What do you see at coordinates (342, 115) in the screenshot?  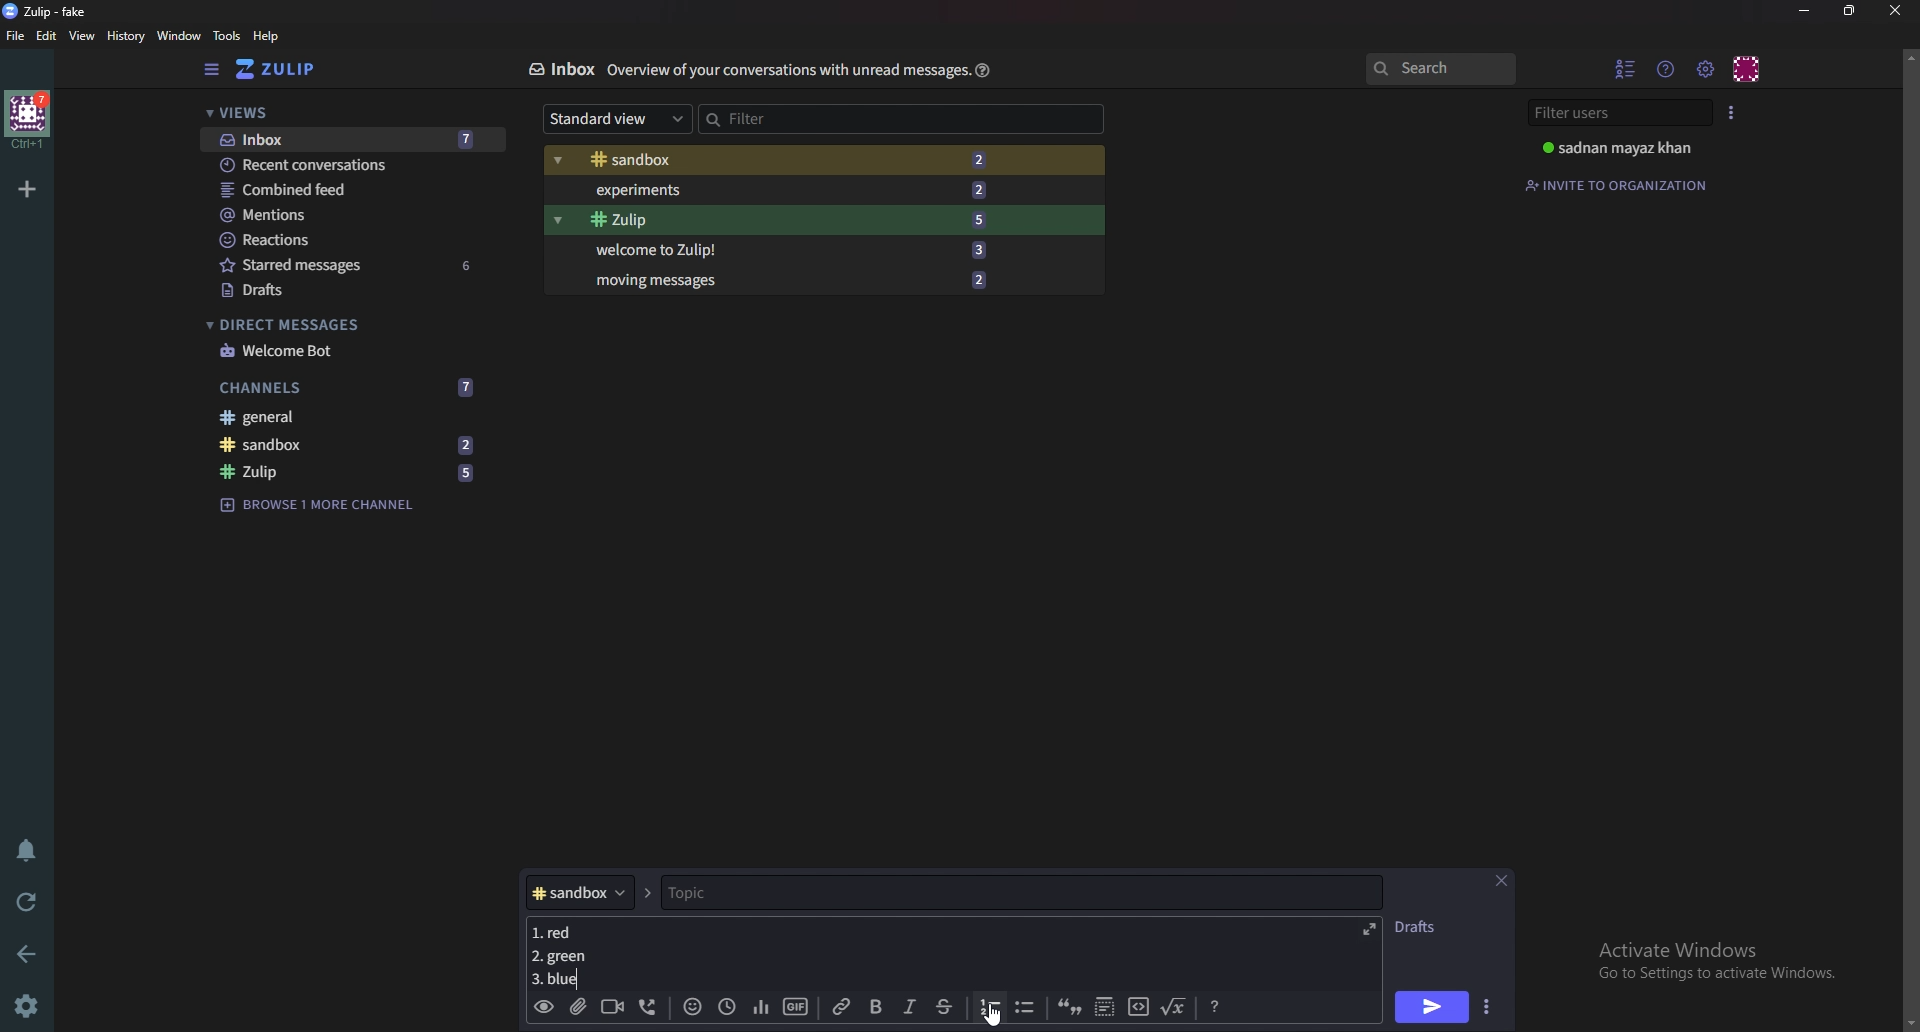 I see `Views` at bounding box center [342, 115].